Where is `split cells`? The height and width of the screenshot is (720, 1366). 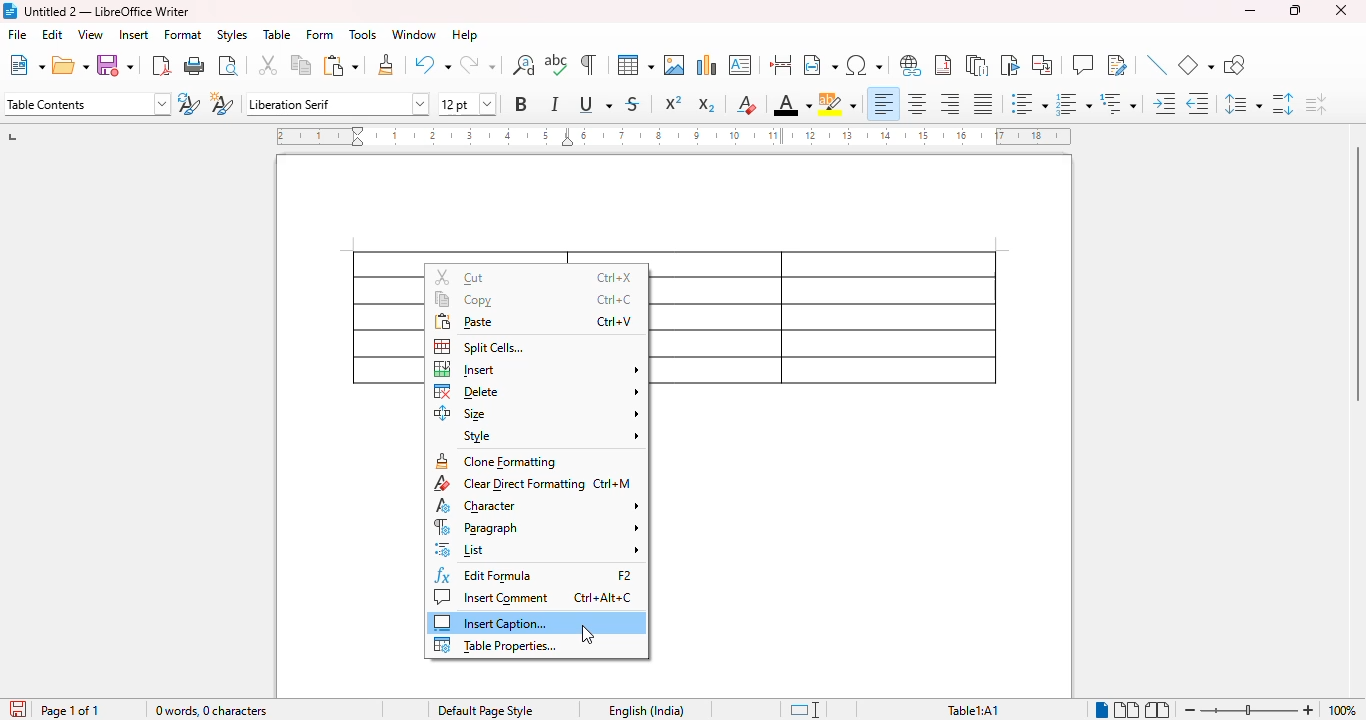
split cells is located at coordinates (481, 347).